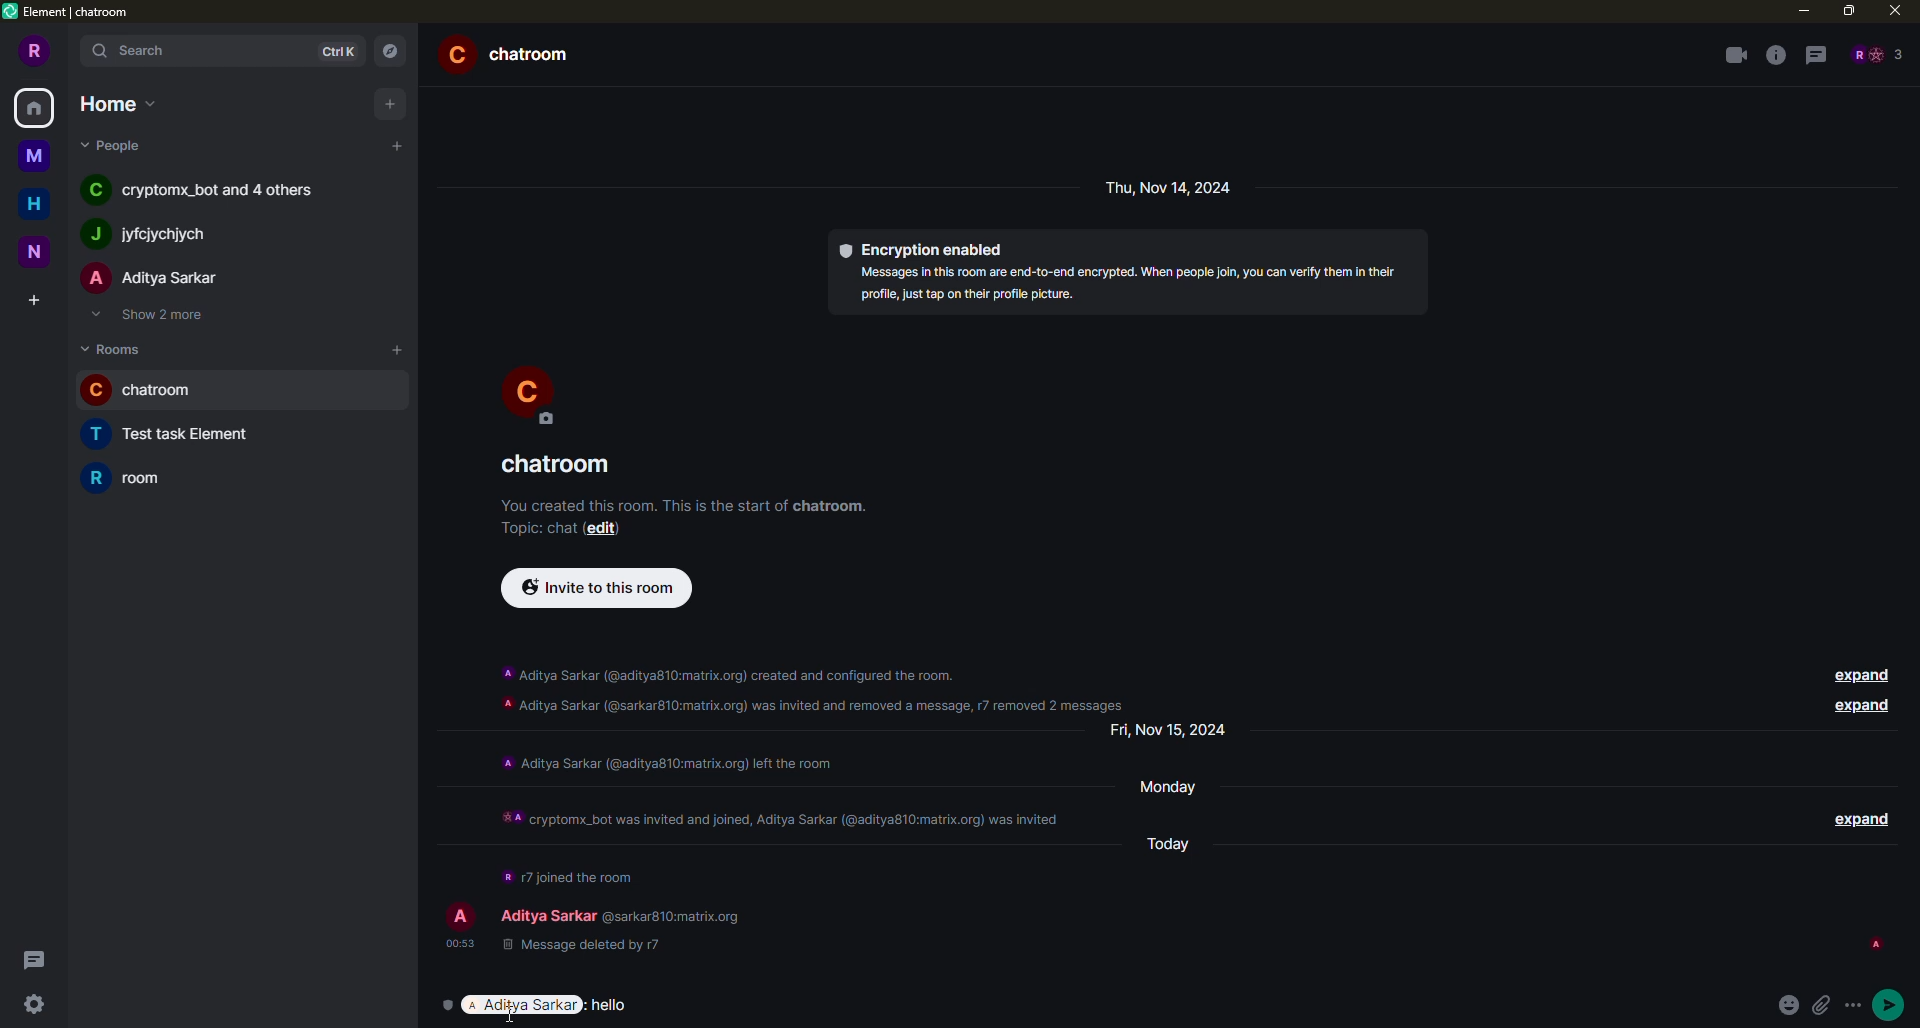 This screenshot has height=1028, width=1920. What do you see at coordinates (34, 203) in the screenshot?
I see `home` at bounding box center [34, 203].